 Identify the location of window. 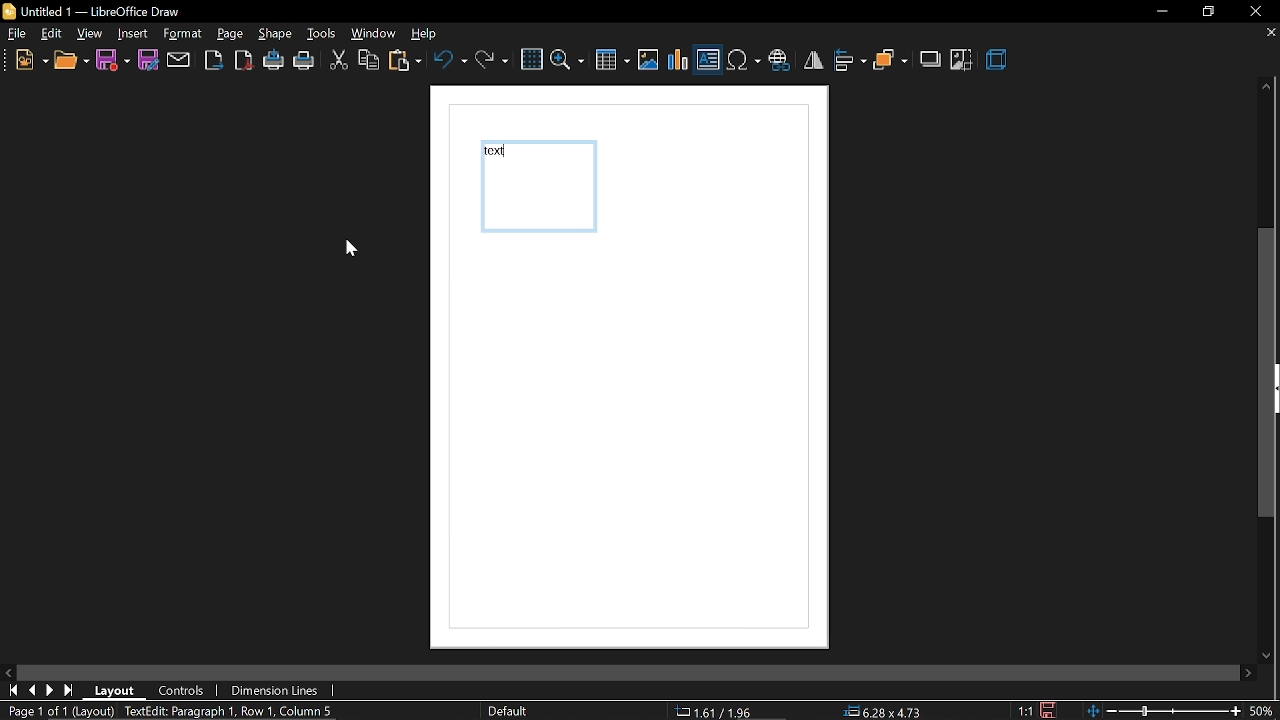
(374, 34).